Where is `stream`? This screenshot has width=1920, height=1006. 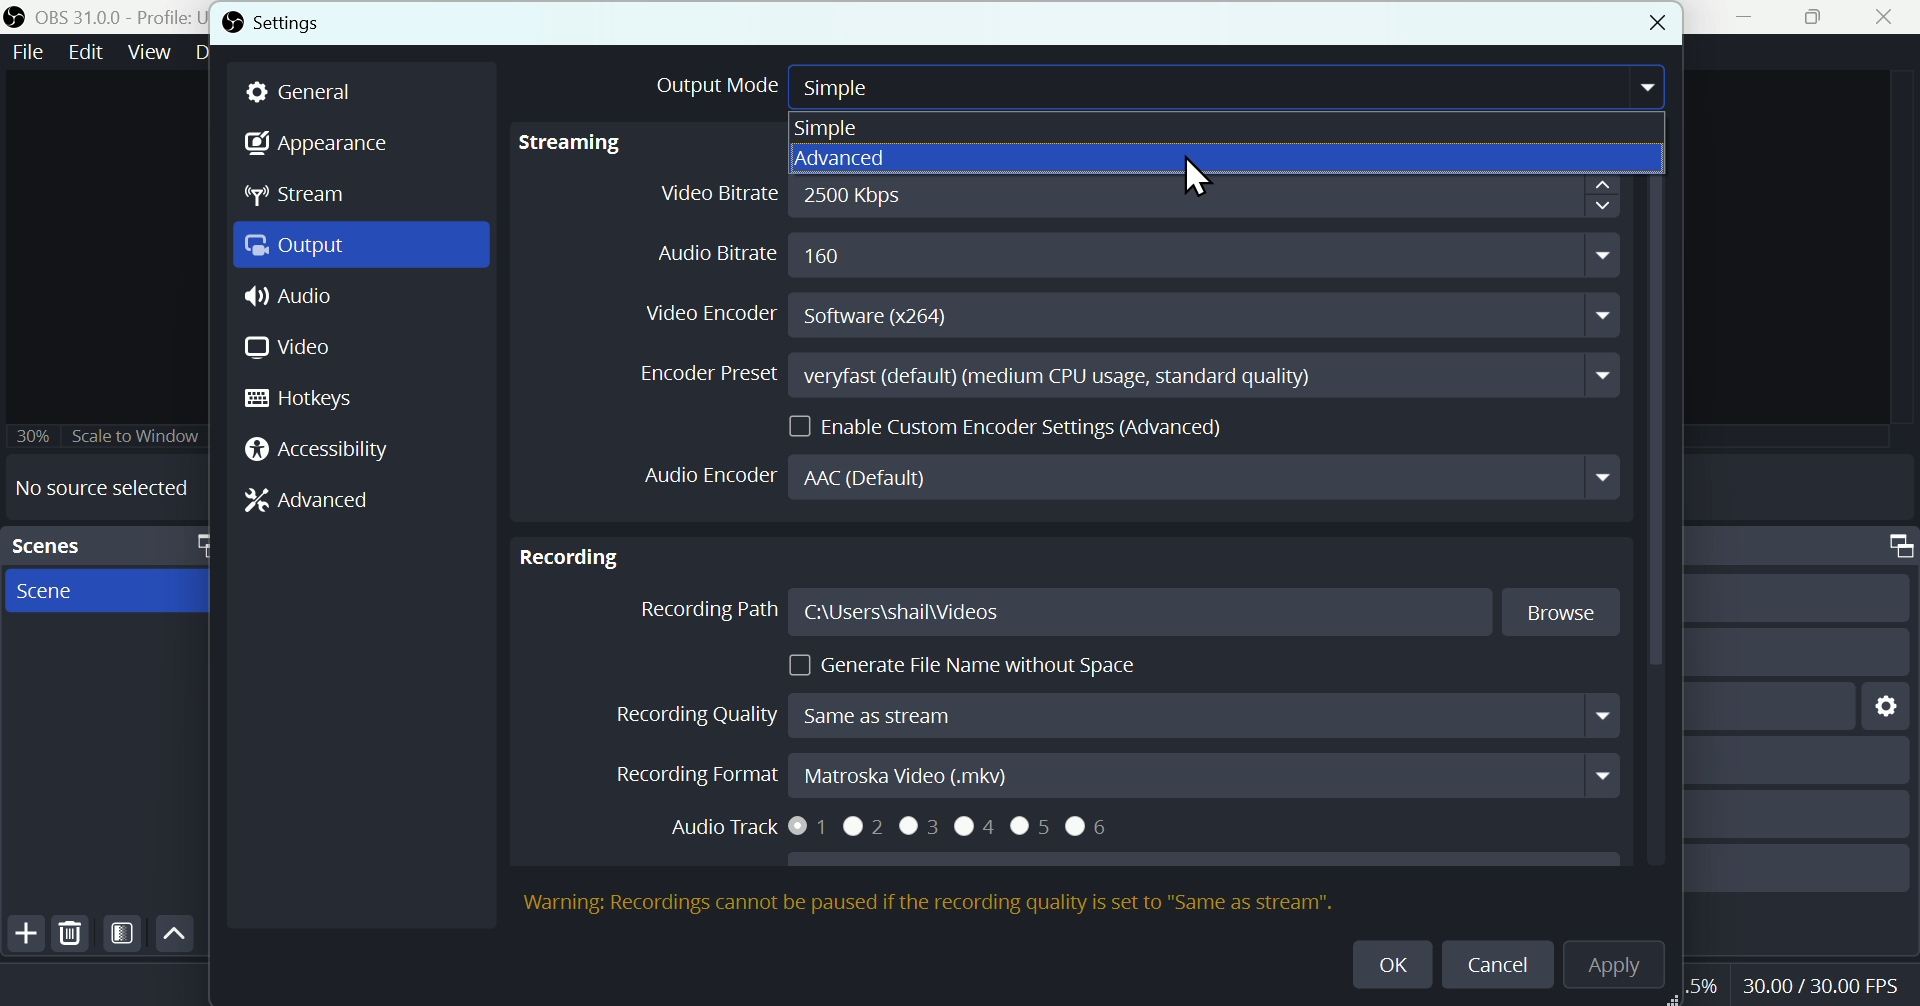 stream is located at coordinates (297, 193).